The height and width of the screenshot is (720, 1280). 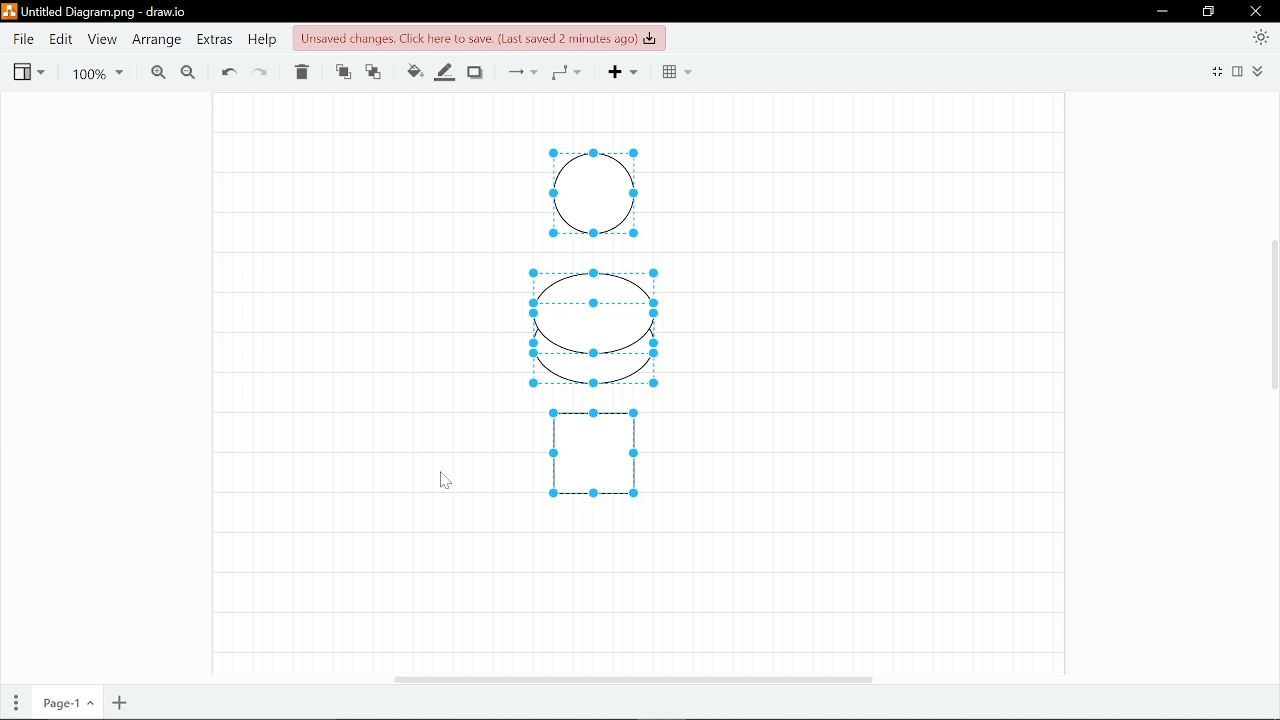 What do you see at coordinates (566, 71) in the screenshot?
I see `Waypoints` at bounding box center [566, 71].